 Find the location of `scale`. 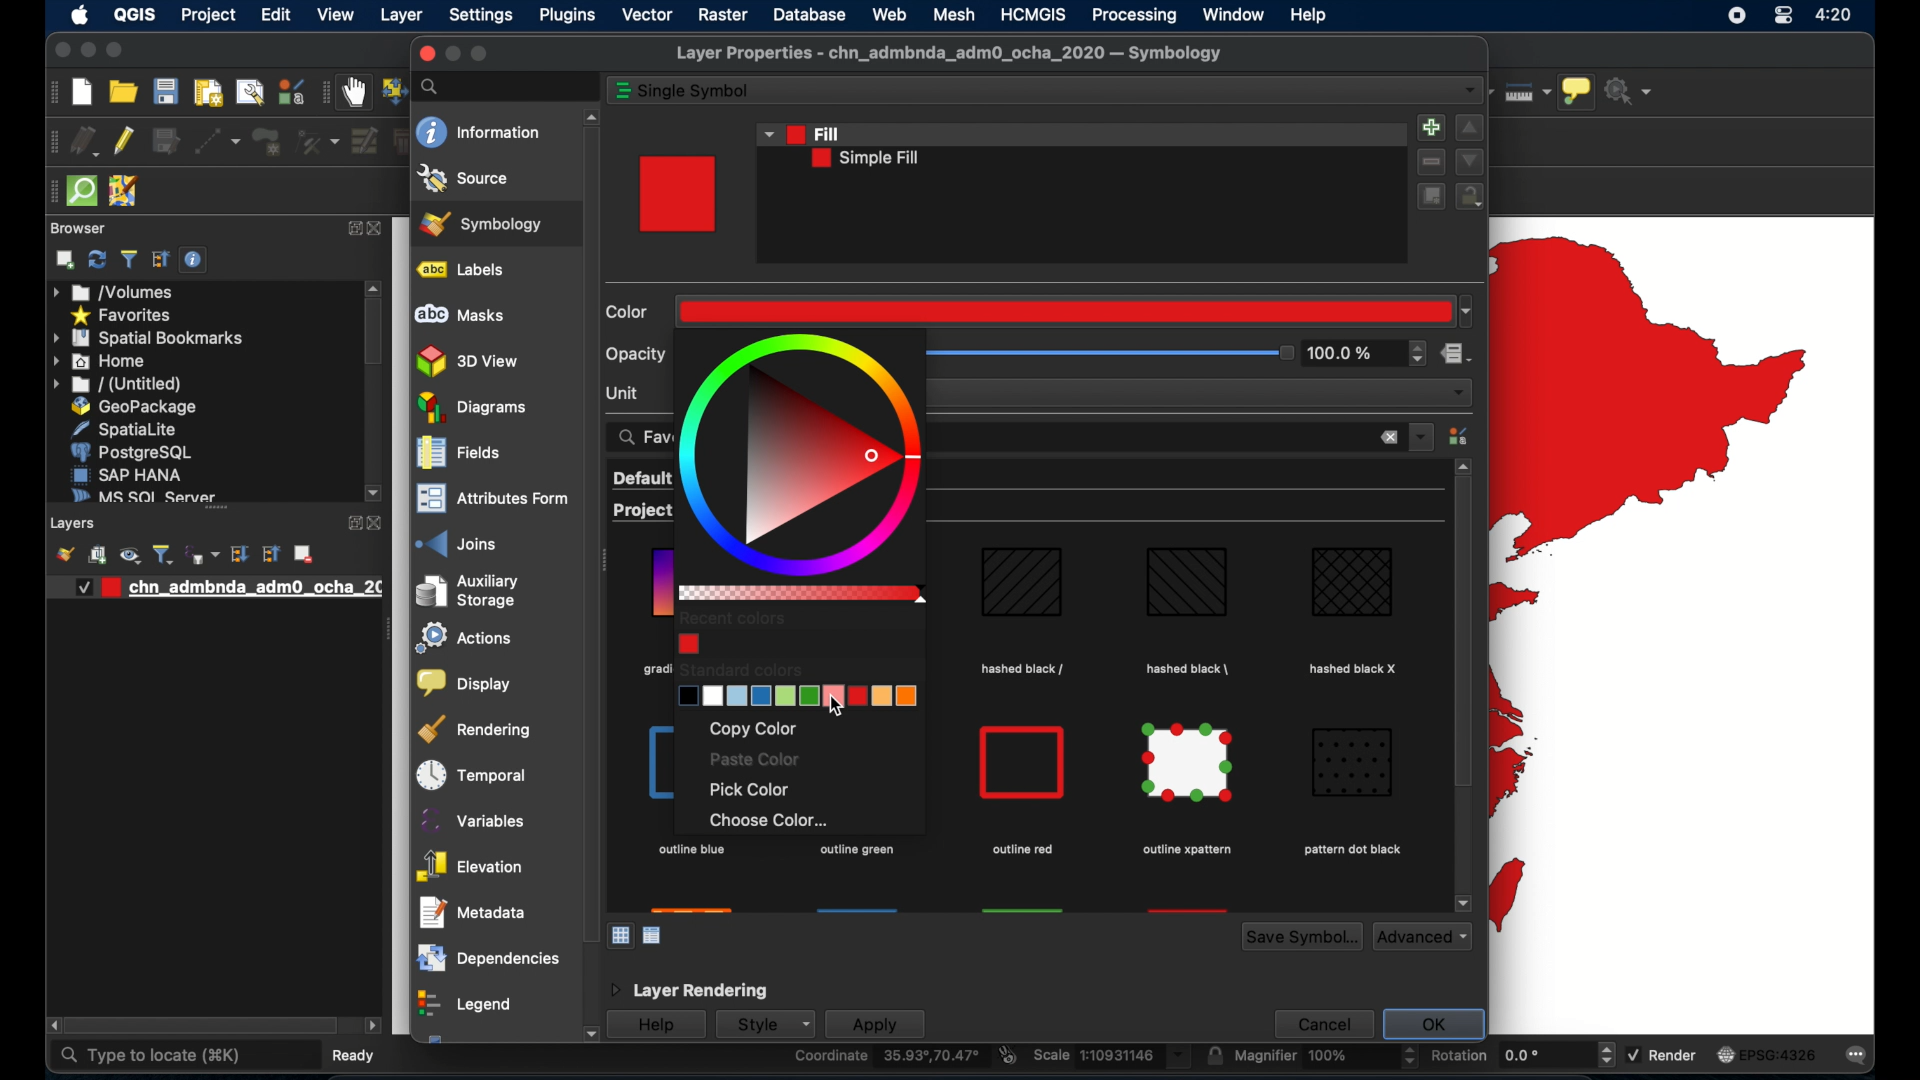

scale is located at coordinates (1110, 1057).